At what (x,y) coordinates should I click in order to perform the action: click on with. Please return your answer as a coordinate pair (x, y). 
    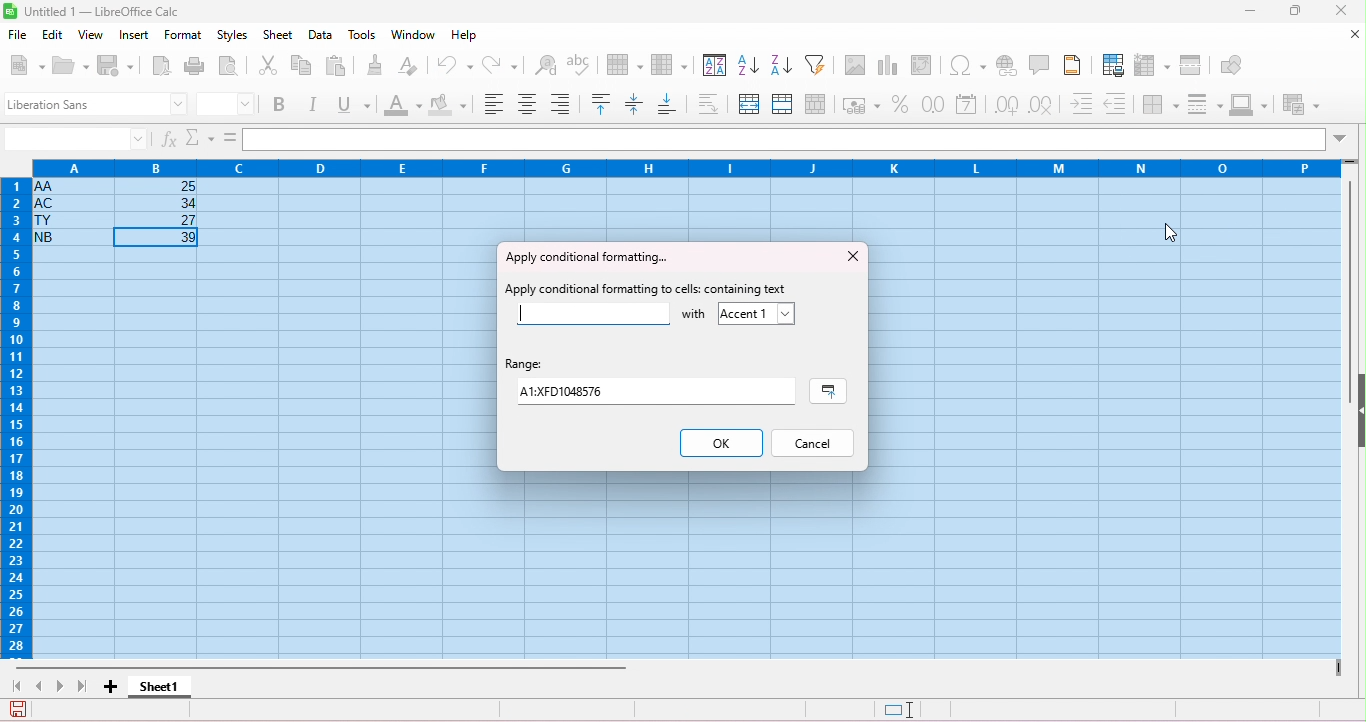
    Looking at the image, I should click on (694, 313).